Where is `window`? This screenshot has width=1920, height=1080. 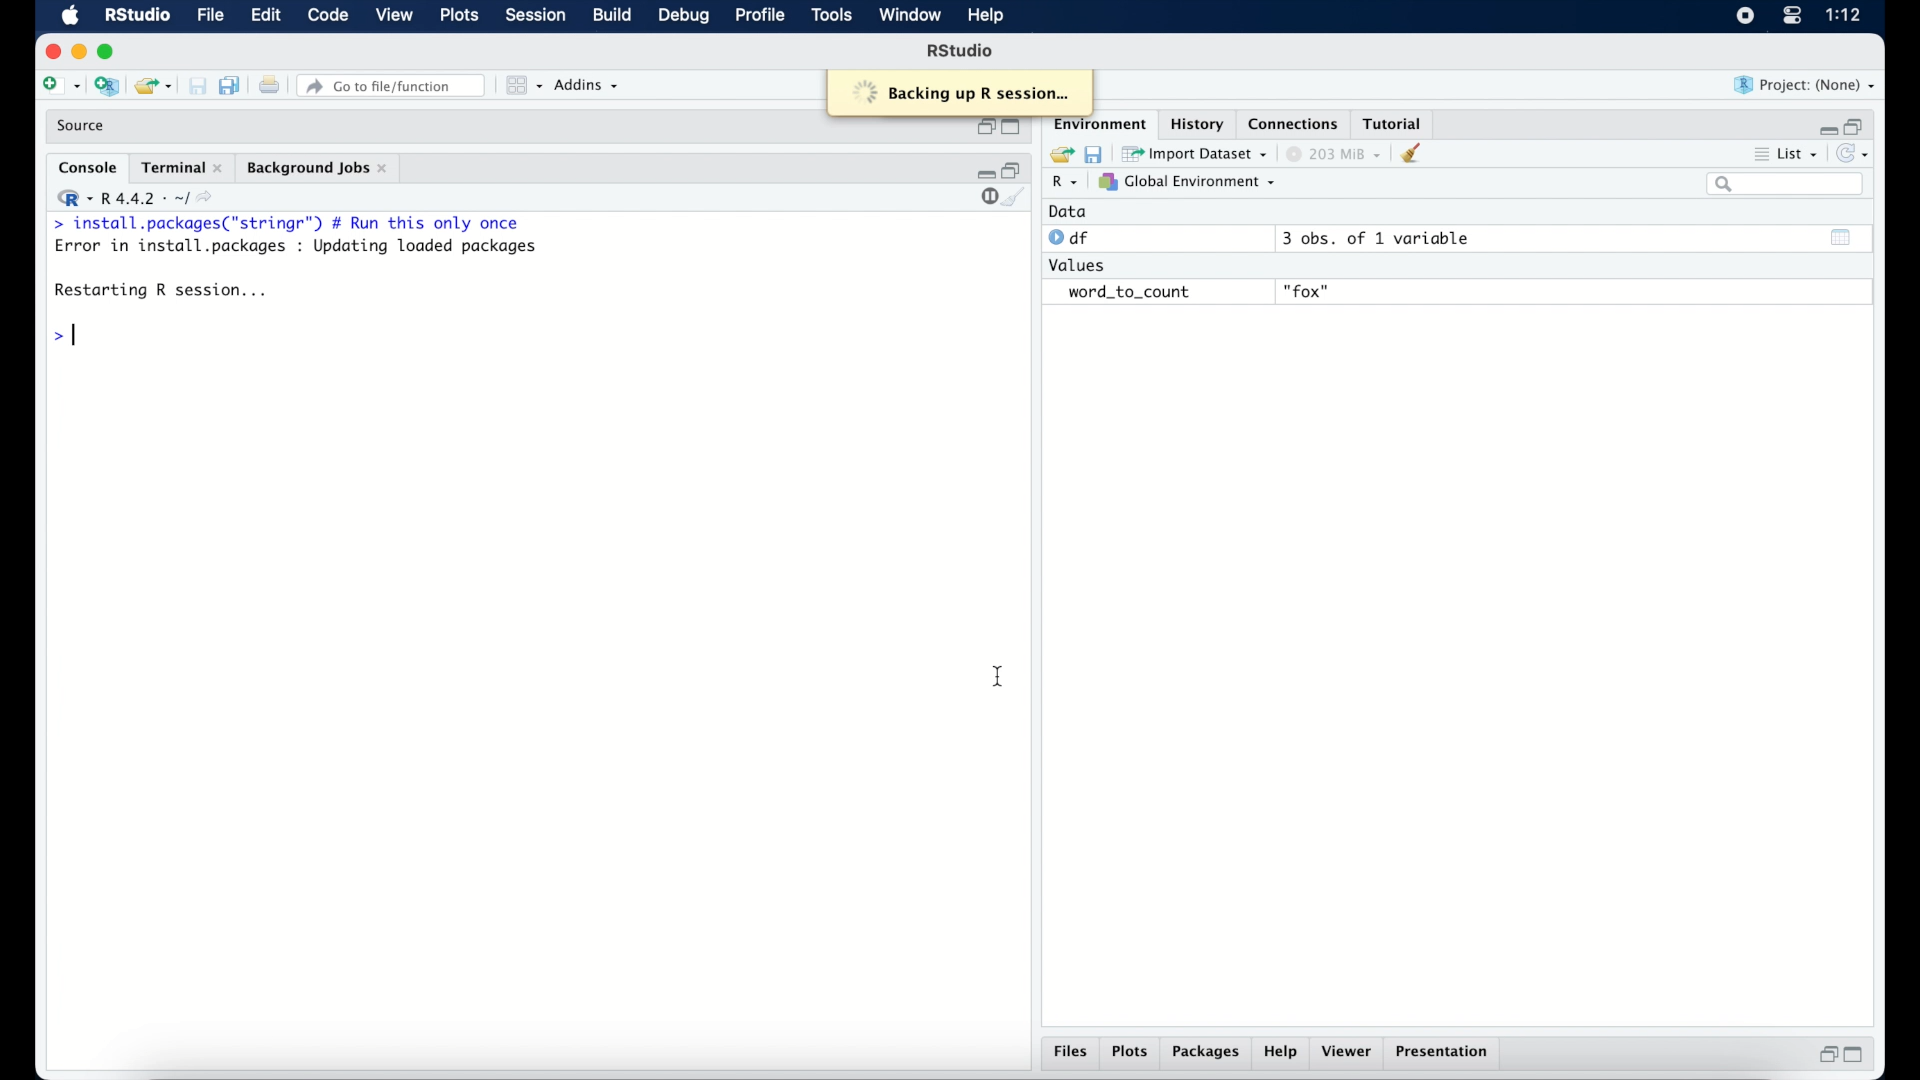 window is located at coordinates (910, 16).